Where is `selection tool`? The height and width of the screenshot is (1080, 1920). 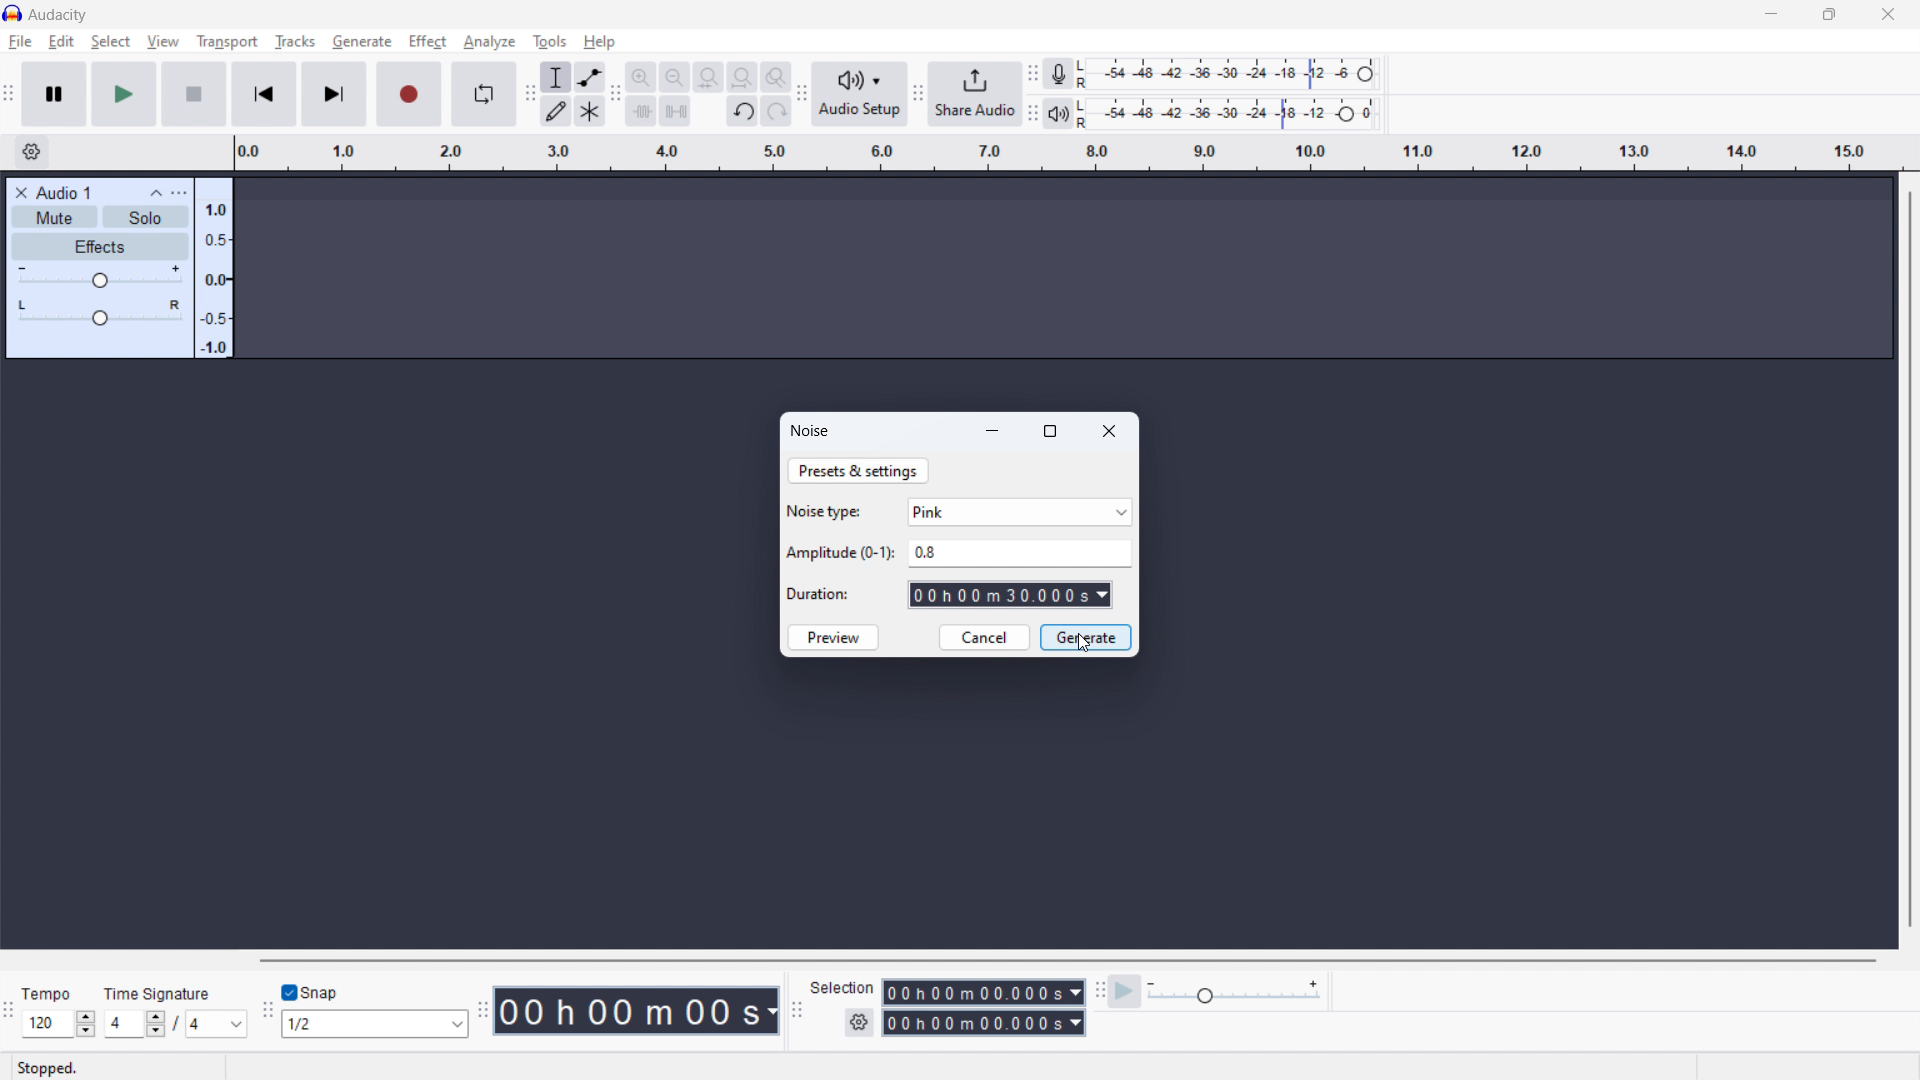 selection tool is located at coordinates (557, 77).